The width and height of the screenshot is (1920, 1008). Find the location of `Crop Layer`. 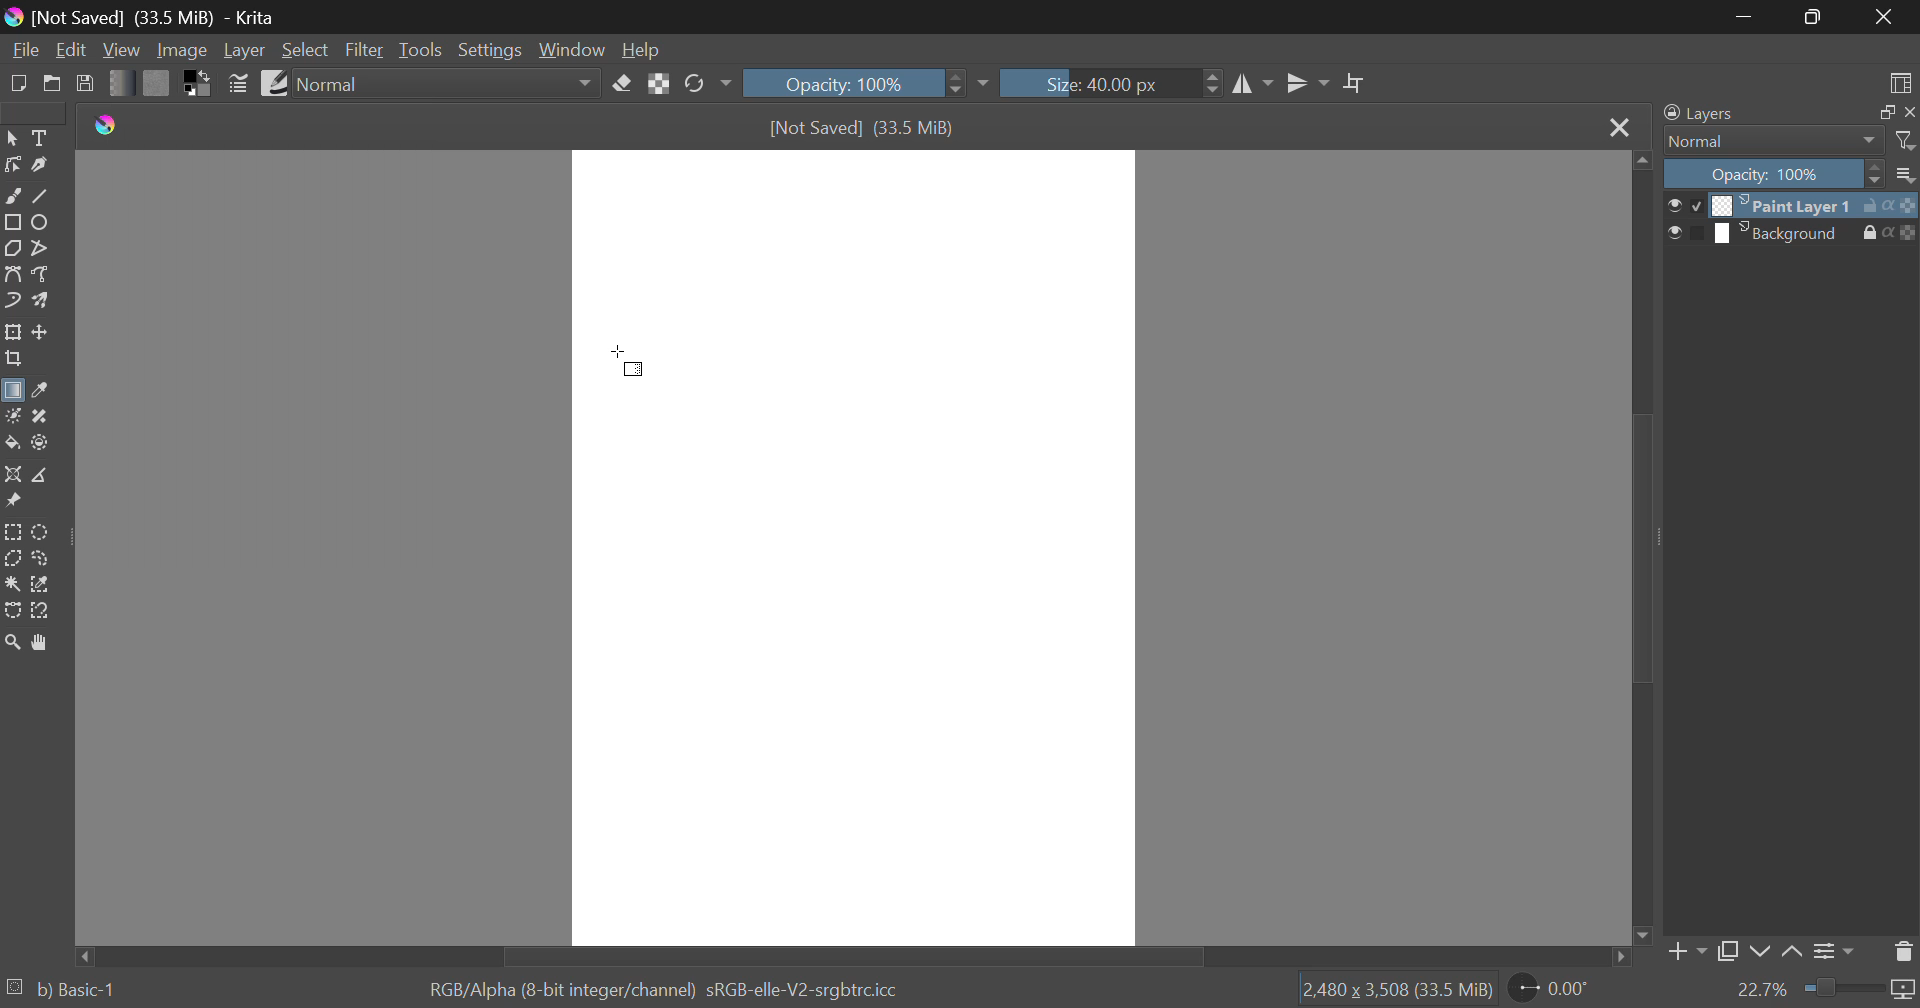

Crop Layer is located at coordinates (12, 361).